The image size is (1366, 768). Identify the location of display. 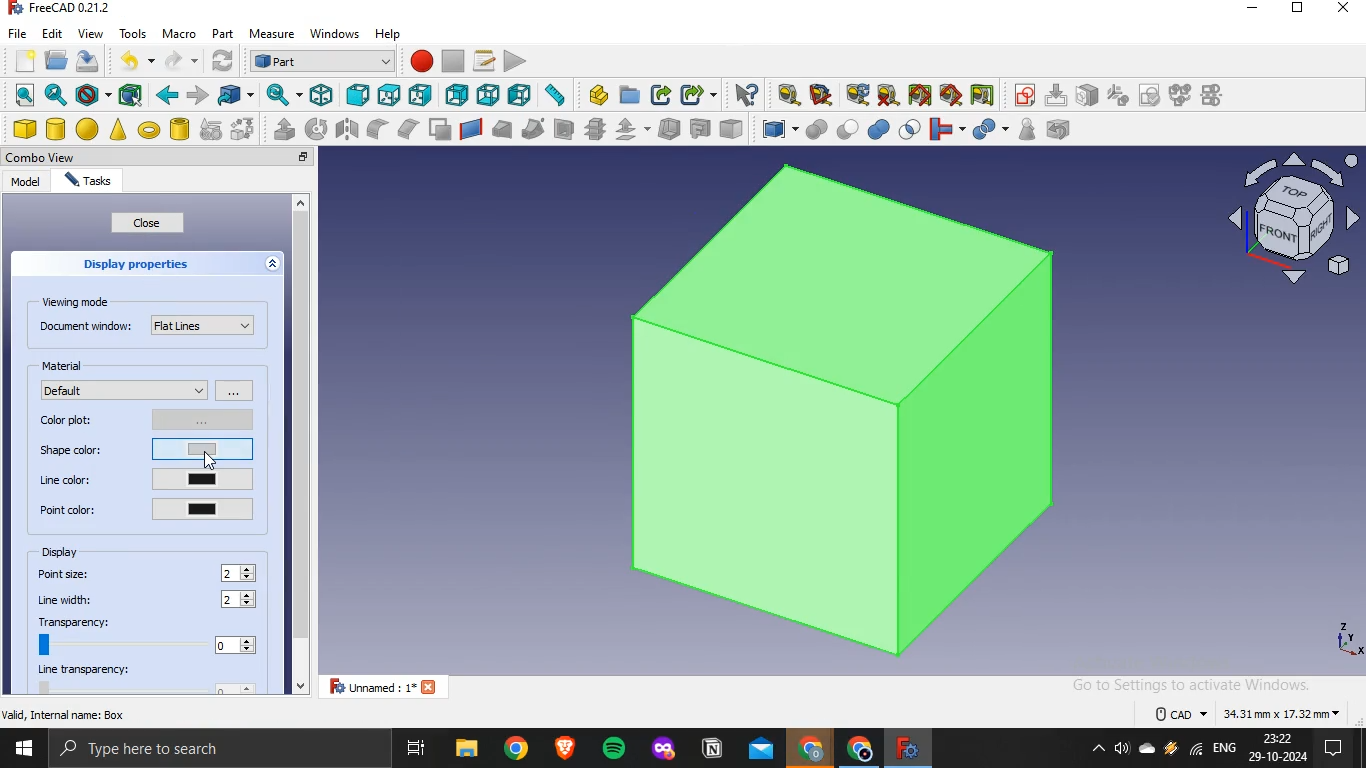
(63, 552).